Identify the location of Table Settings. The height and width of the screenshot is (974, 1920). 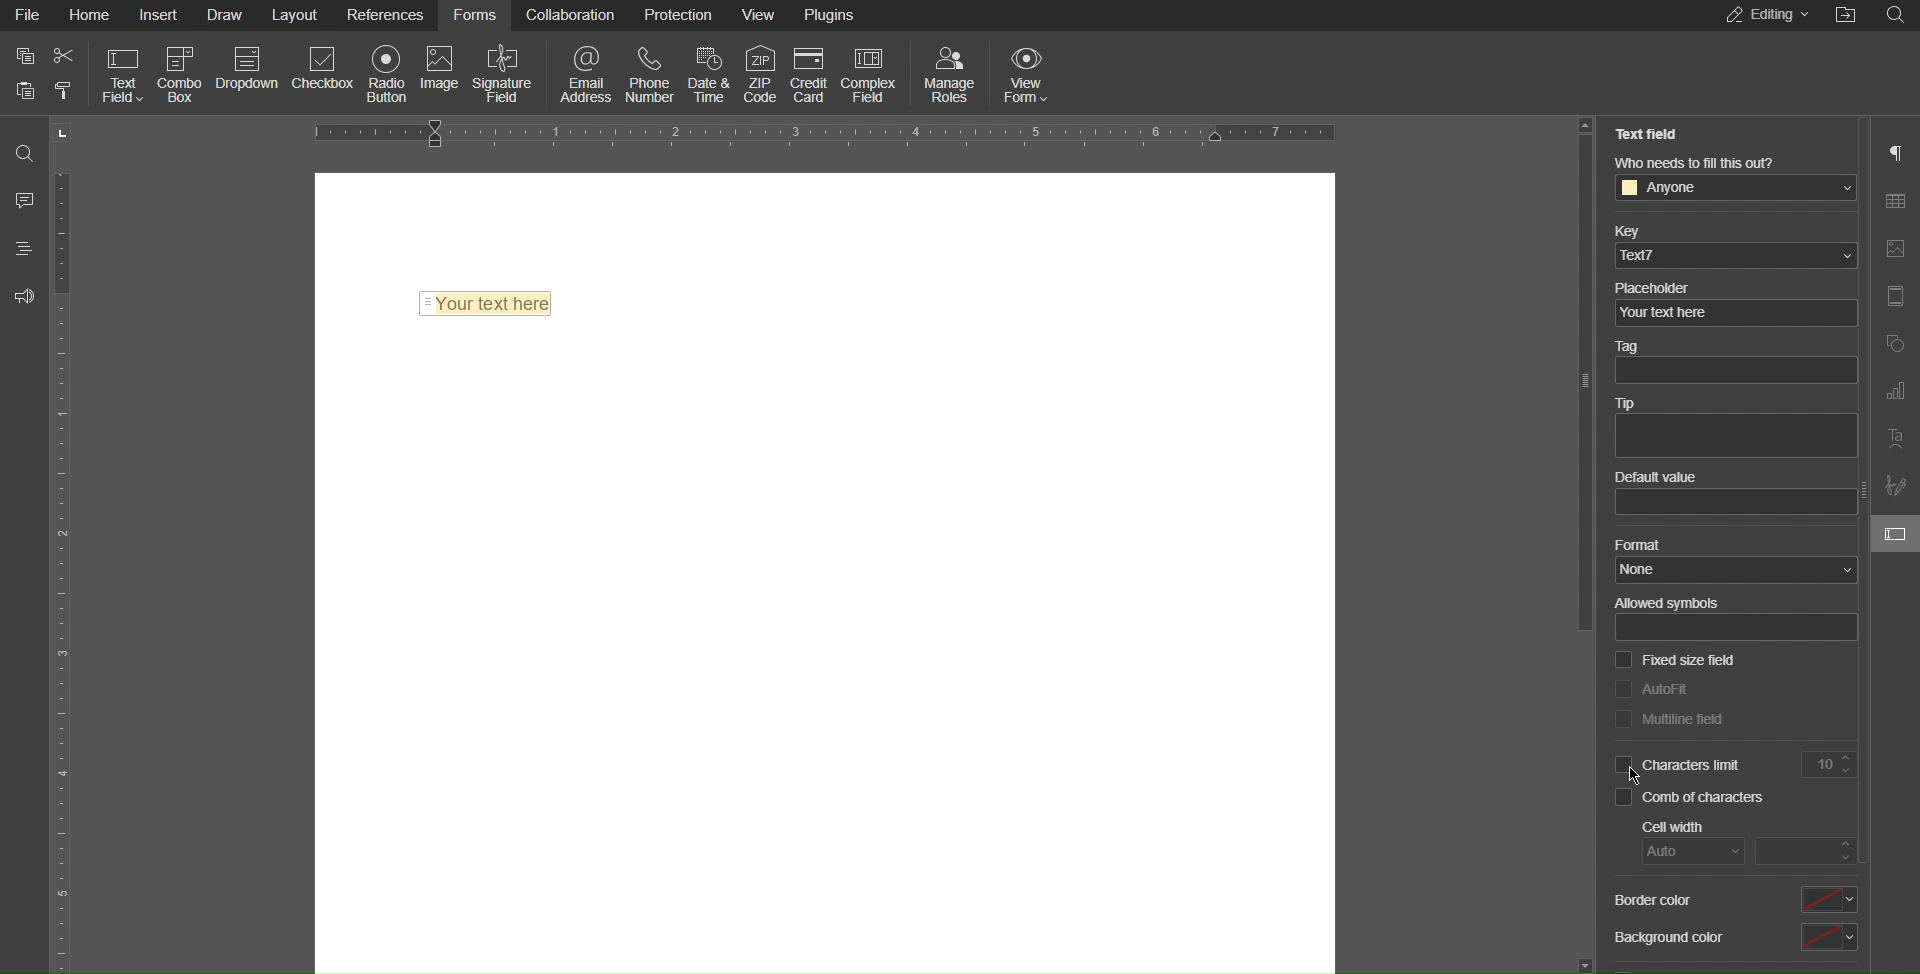
(1896, 202).